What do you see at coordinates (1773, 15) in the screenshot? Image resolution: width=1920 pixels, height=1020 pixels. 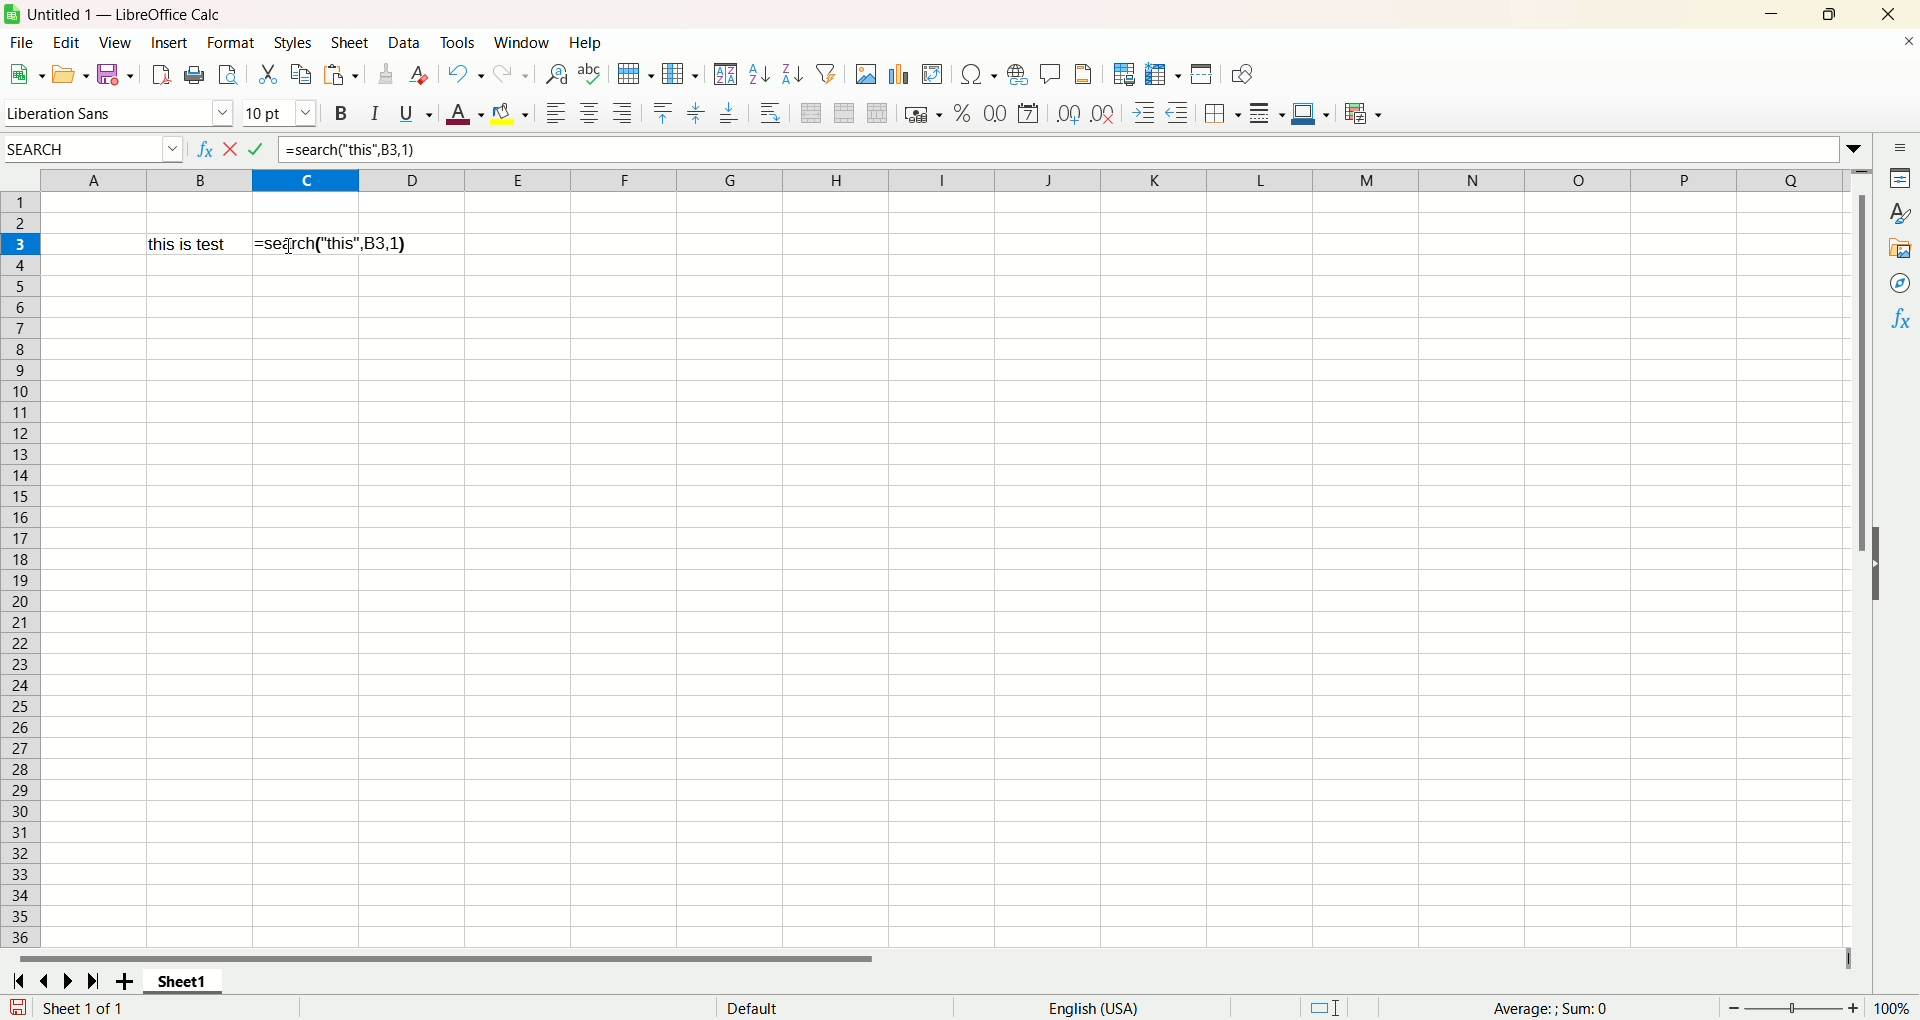 I see `minimize` at bounding box center [1773, 15].